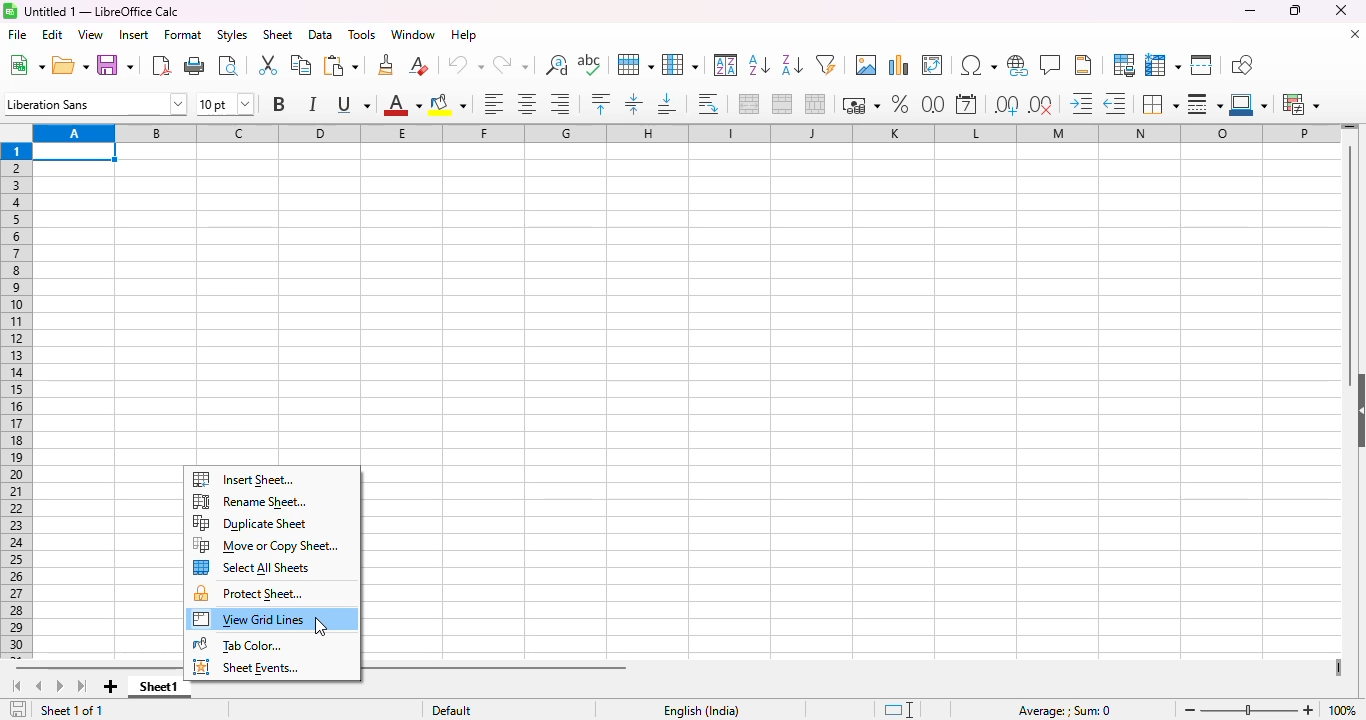 This screenshot has height=720, width=1366. Describe the element at coordinates (156, 687) in the screenshot. I see `sheet1` at that location.